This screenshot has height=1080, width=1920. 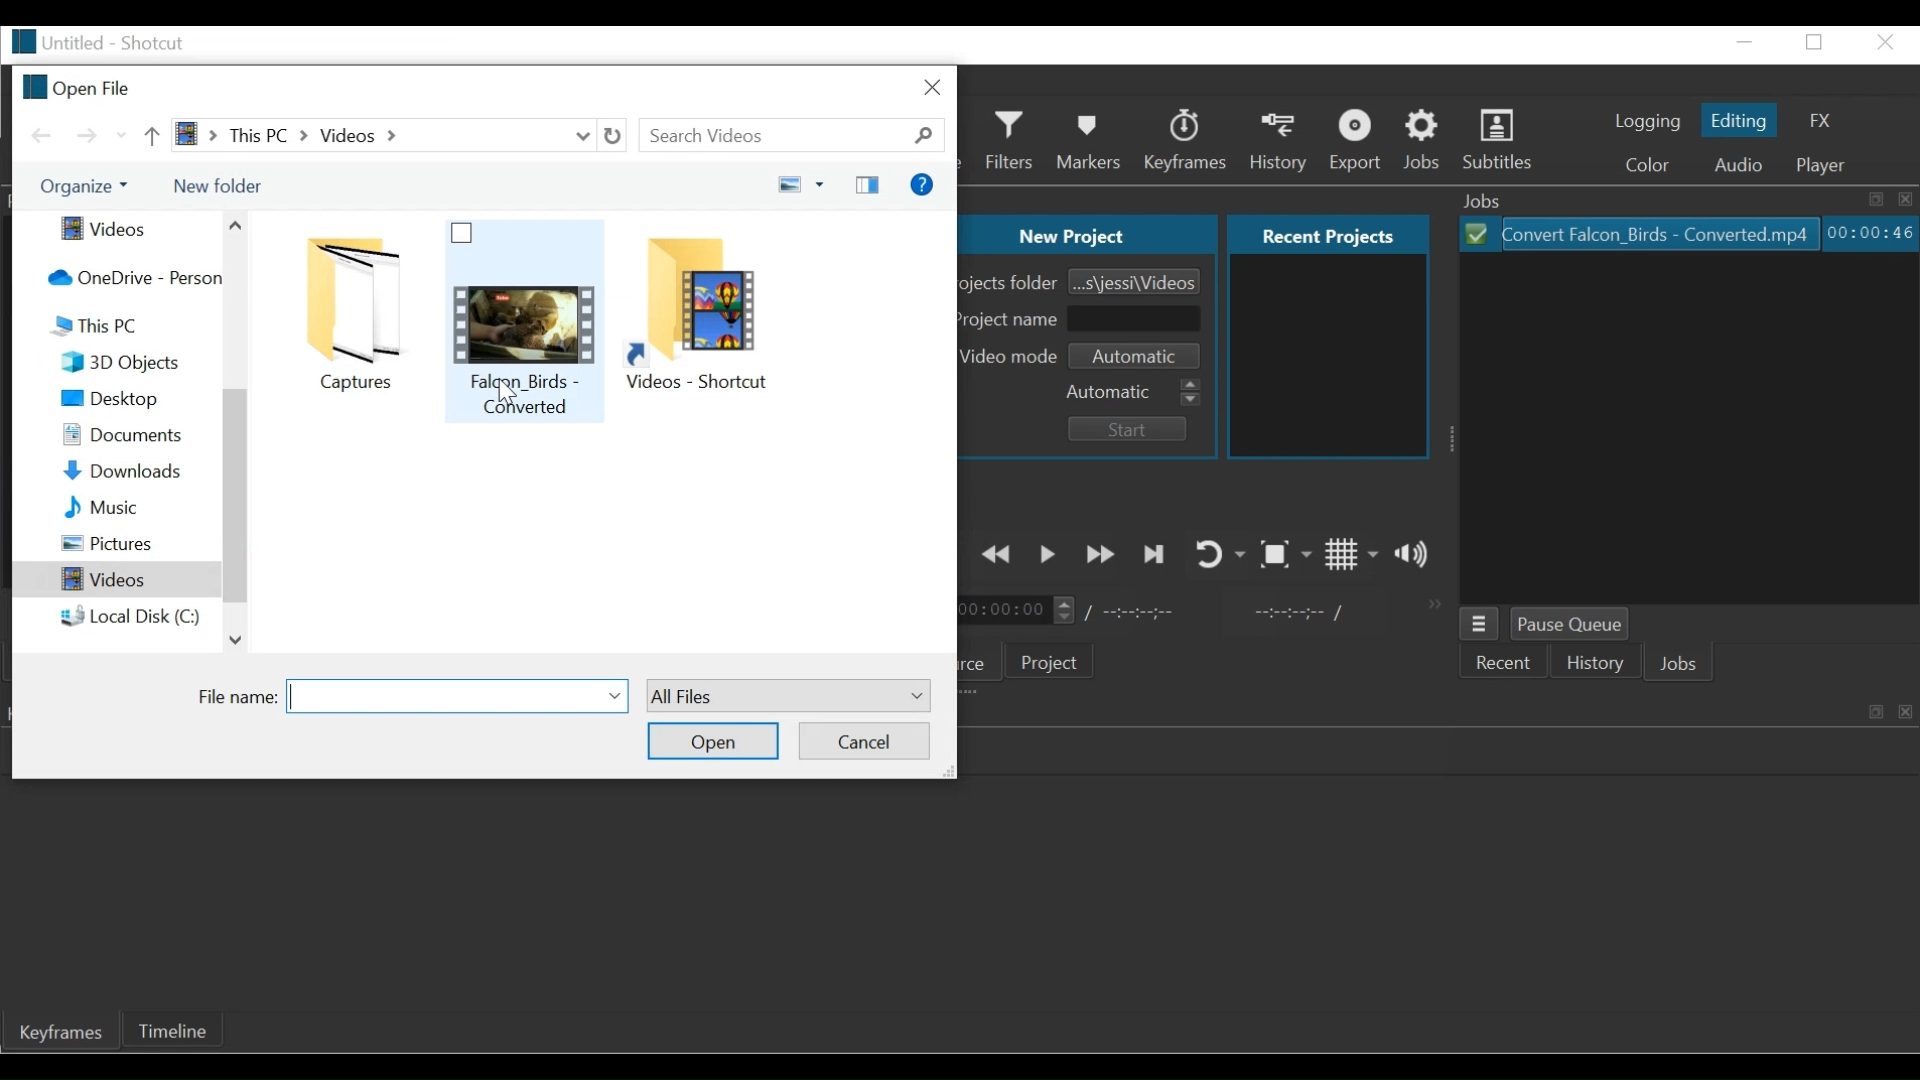 What do you see at coordinates (1141, 356) in the screenshot?
I see `Set Video mode` at bounding box center [1141, 356].